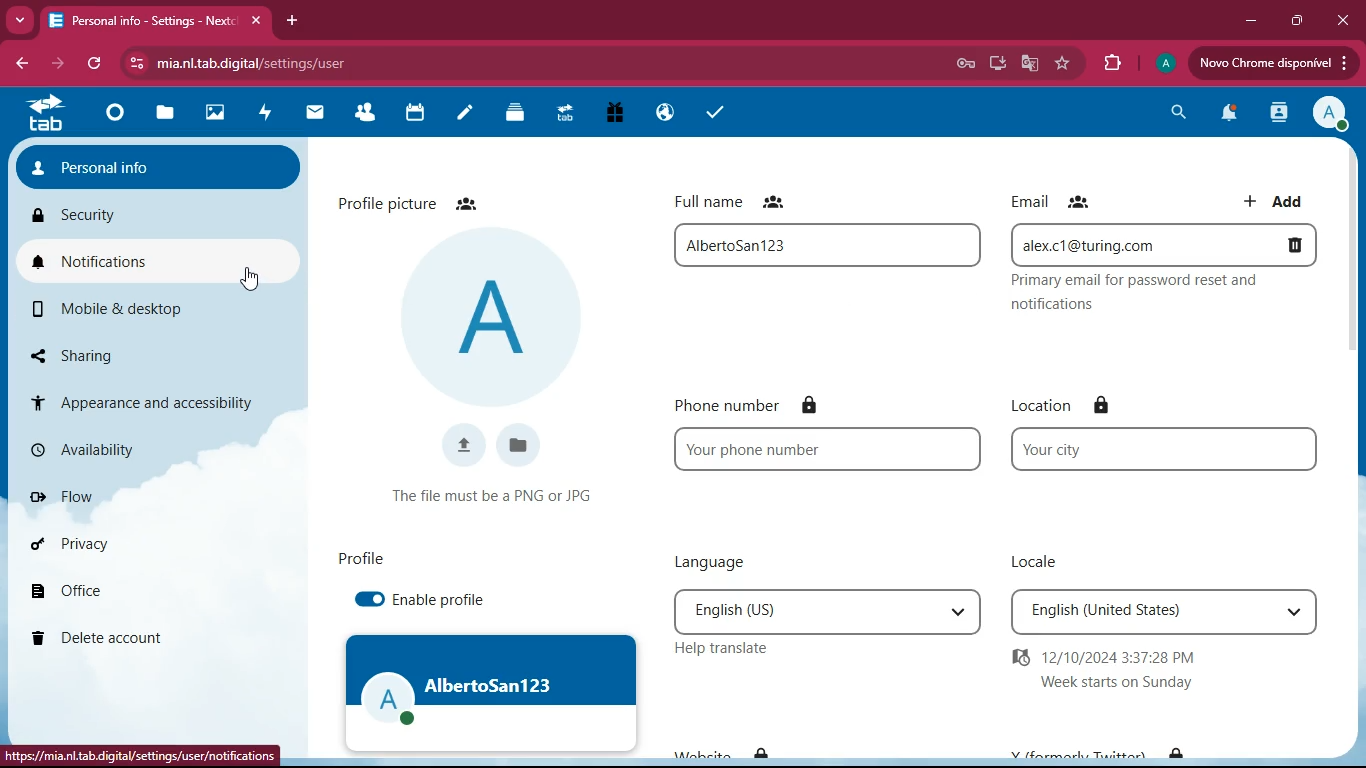 The height and width of the screenshot is (768, 1366). Describe the element at coordinates (55, 65) in the screenshot. I see `forward` at that location.